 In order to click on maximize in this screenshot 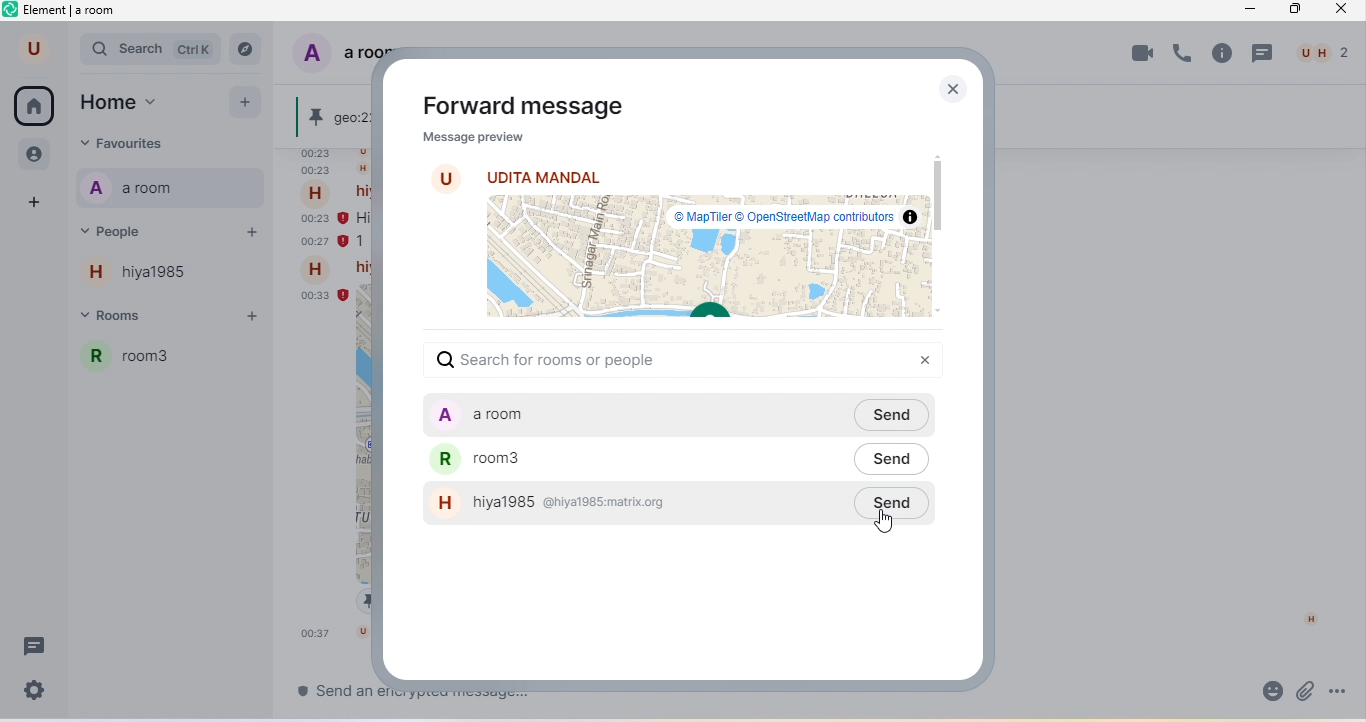, I will do `click(1296, 10)`.